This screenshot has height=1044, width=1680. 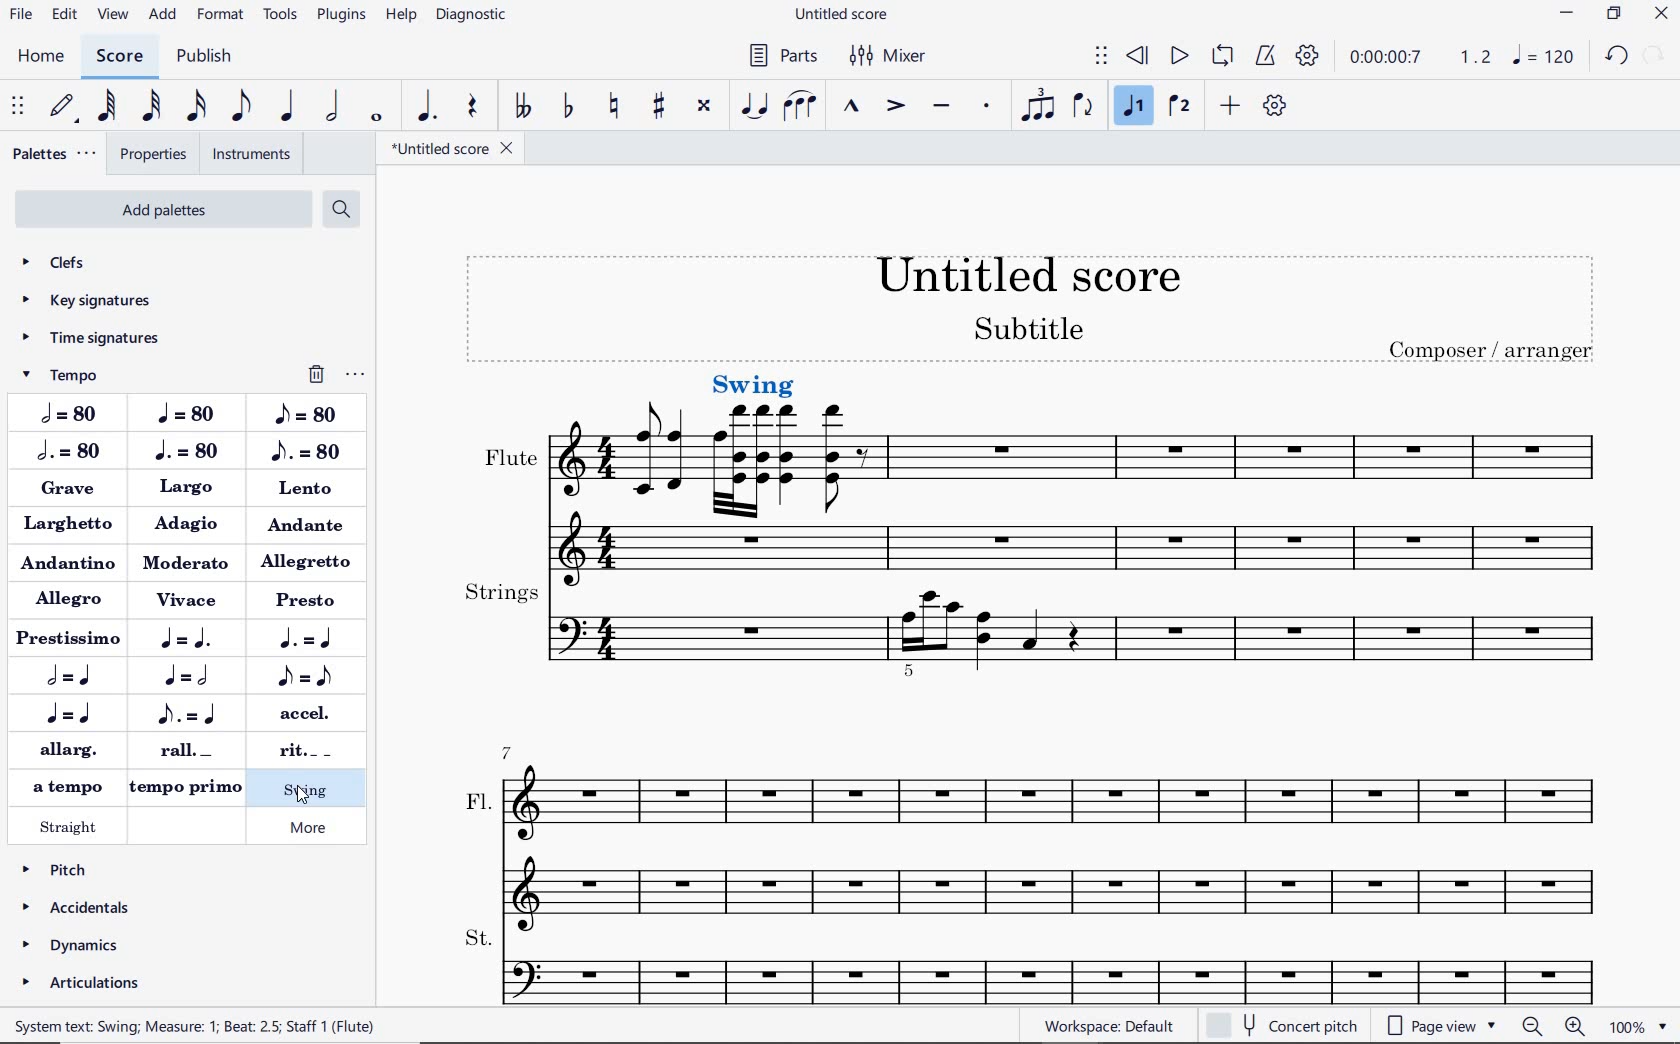 What do you see at coordinates (307, 488) in the screenshot?
I see `LENTO` at bounding box center [307, 488].